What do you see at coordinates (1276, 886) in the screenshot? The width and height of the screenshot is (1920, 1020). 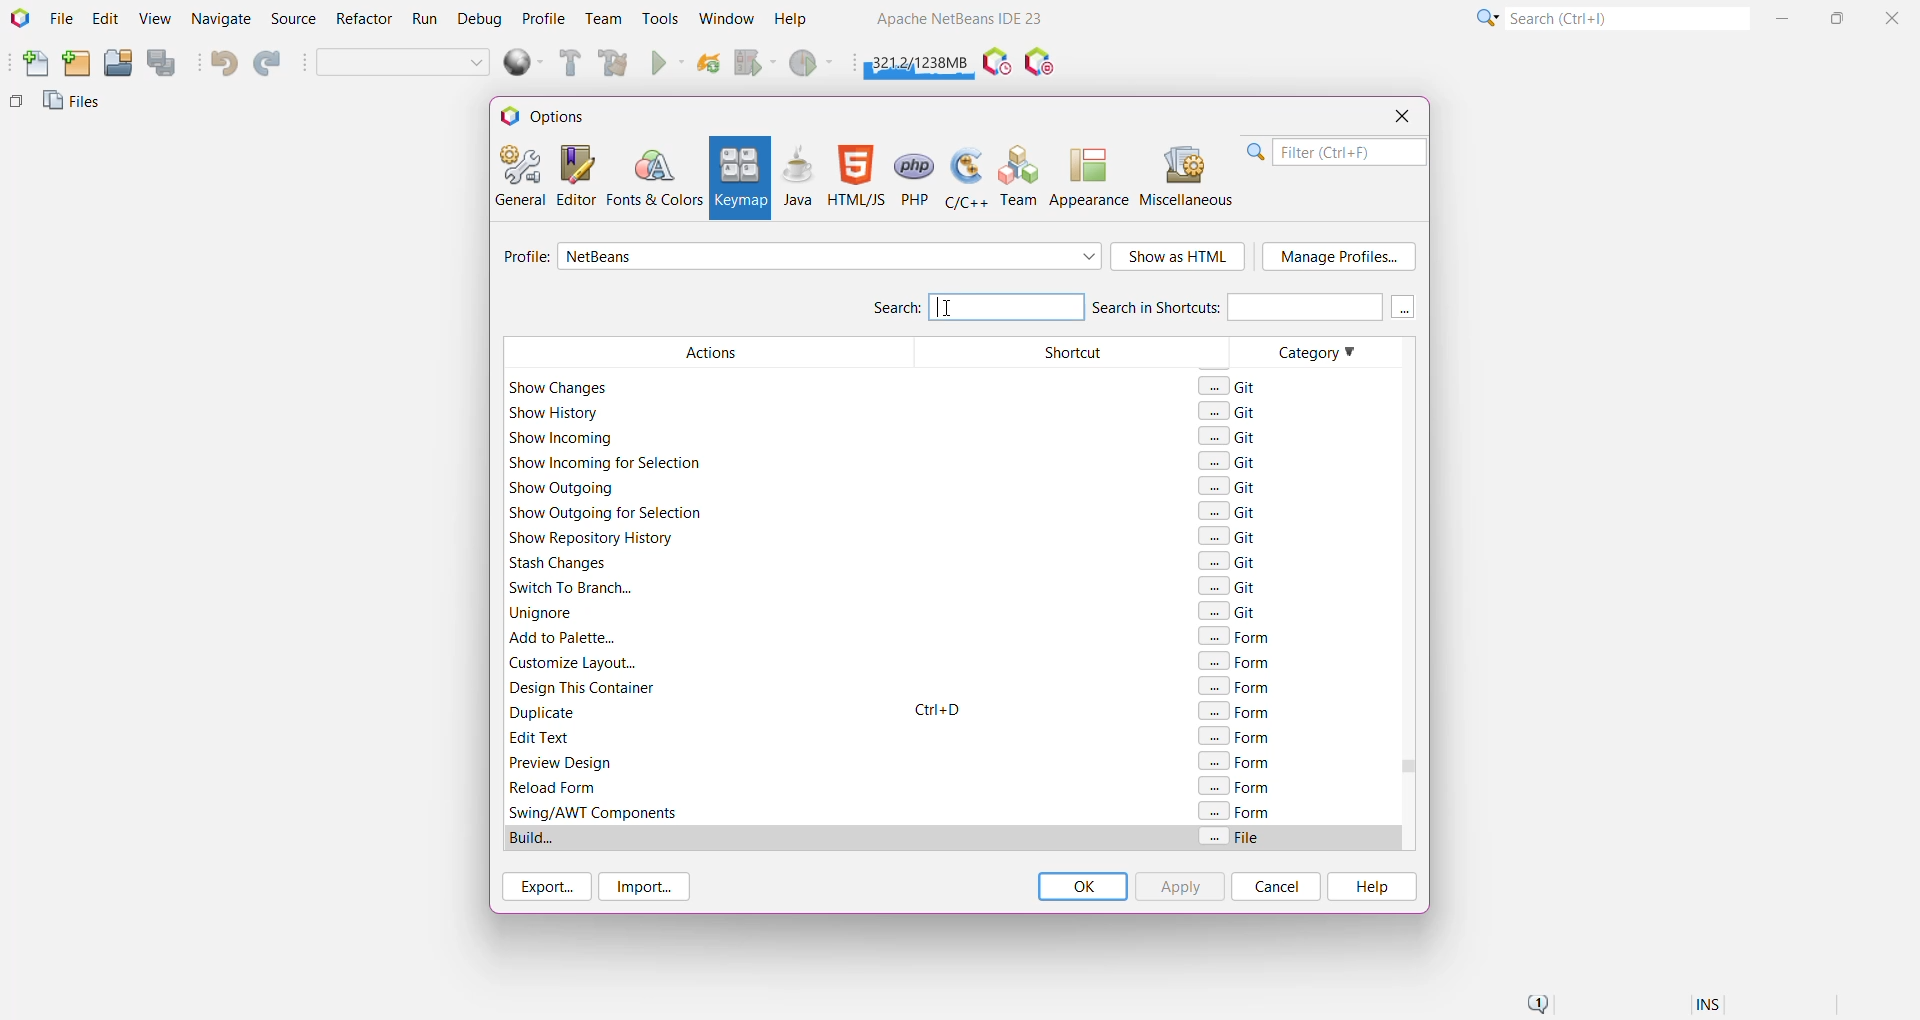 I see `Cancel` at bounding box center [1276, 886].